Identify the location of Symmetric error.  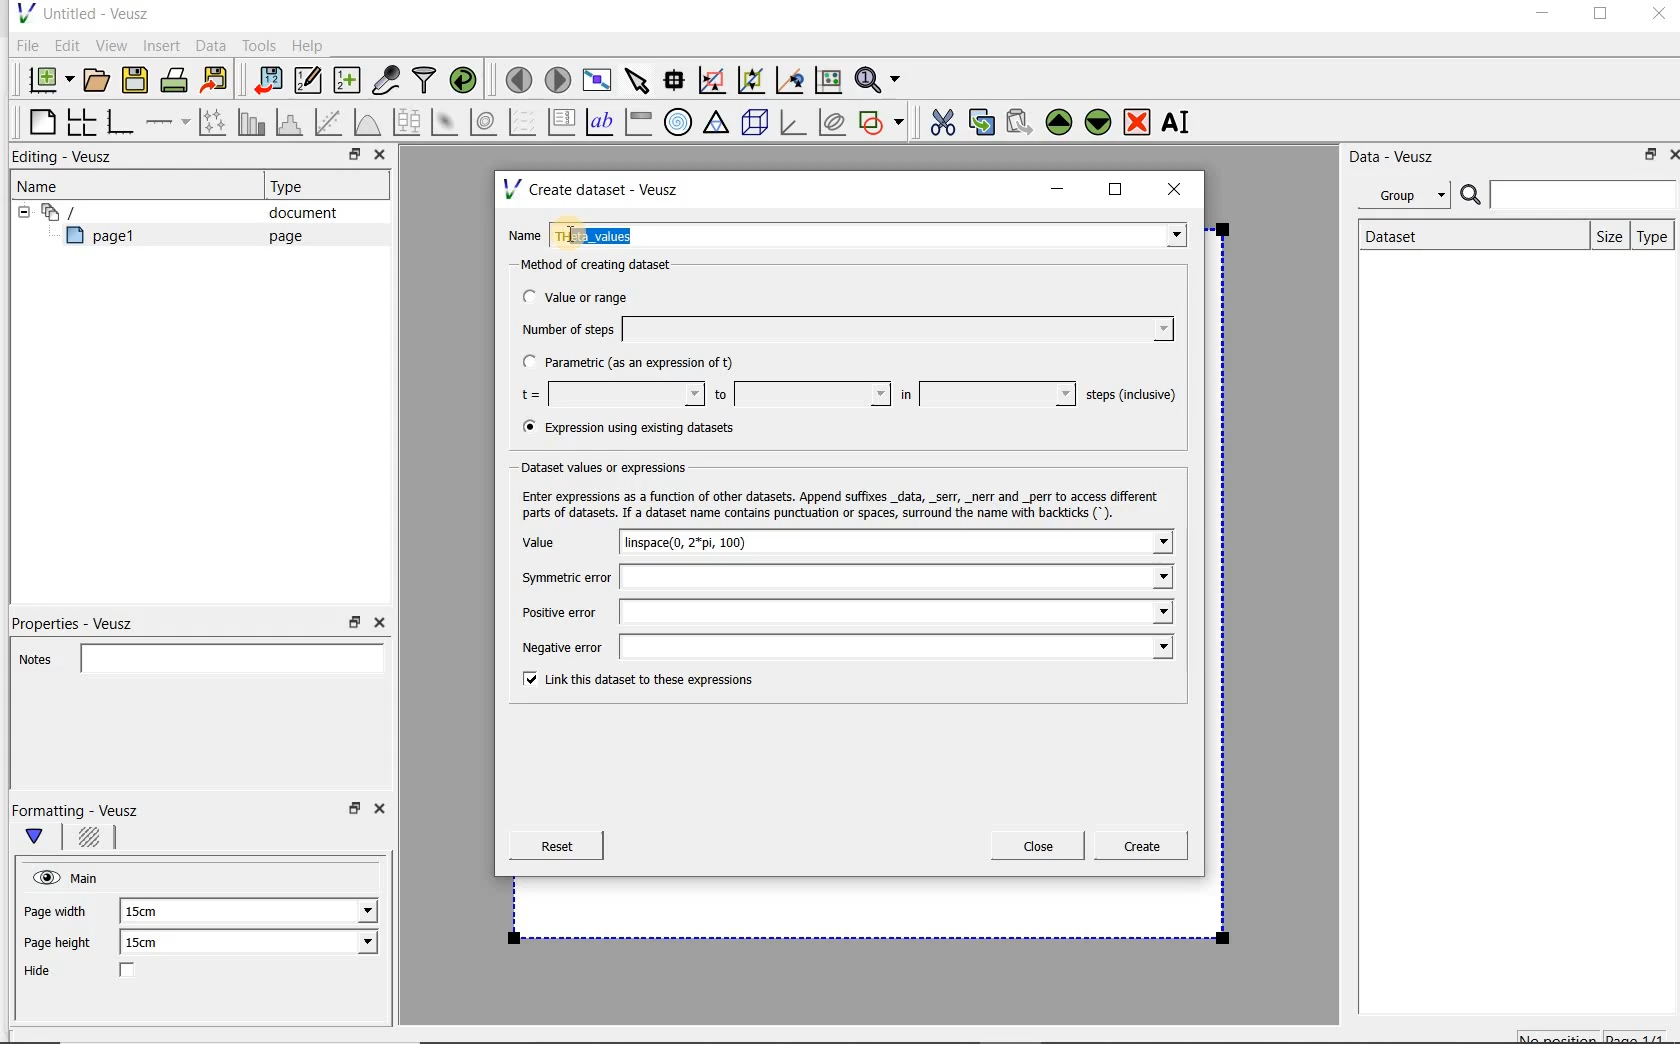
(840, 577).